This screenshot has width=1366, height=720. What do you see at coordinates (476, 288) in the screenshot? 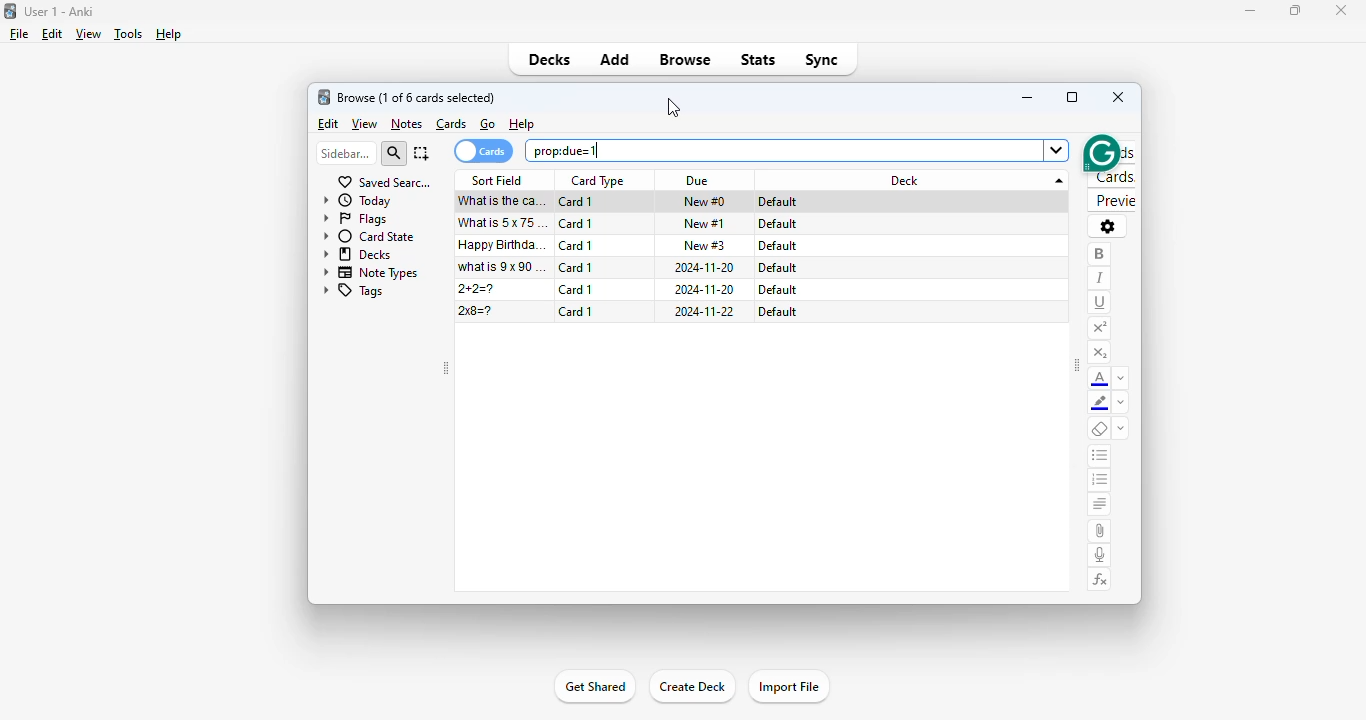
I see `2+2=?` at bounding box center [476, 288].